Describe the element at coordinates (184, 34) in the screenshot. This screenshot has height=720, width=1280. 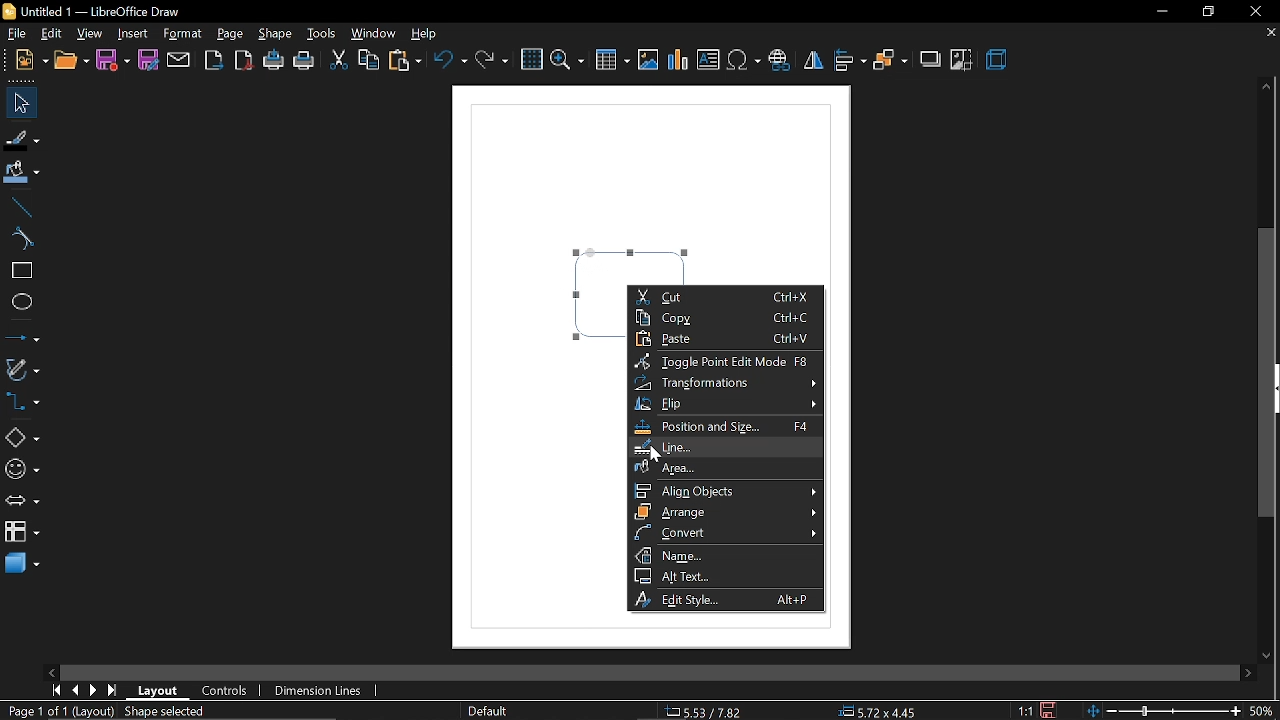
I see `format` at that location.